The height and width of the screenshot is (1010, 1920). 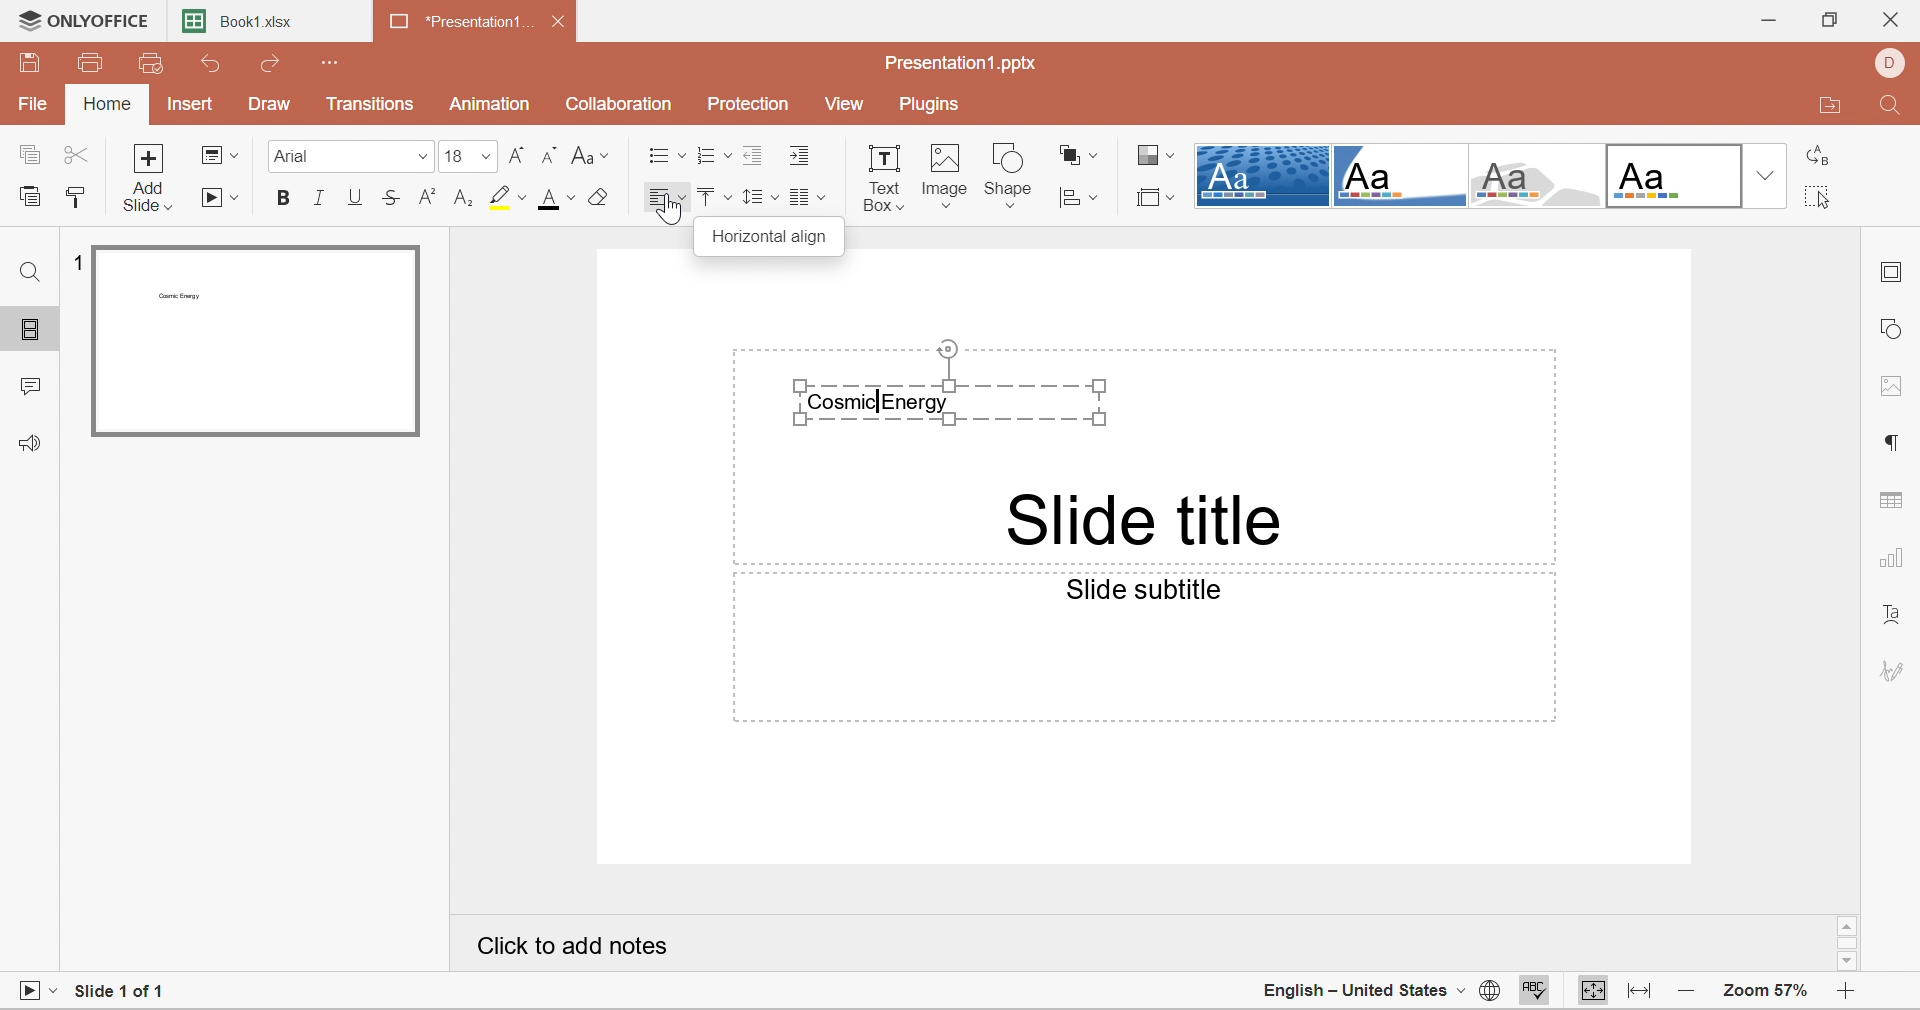 I want to click on Turtle, so click(x=1540, y=177).